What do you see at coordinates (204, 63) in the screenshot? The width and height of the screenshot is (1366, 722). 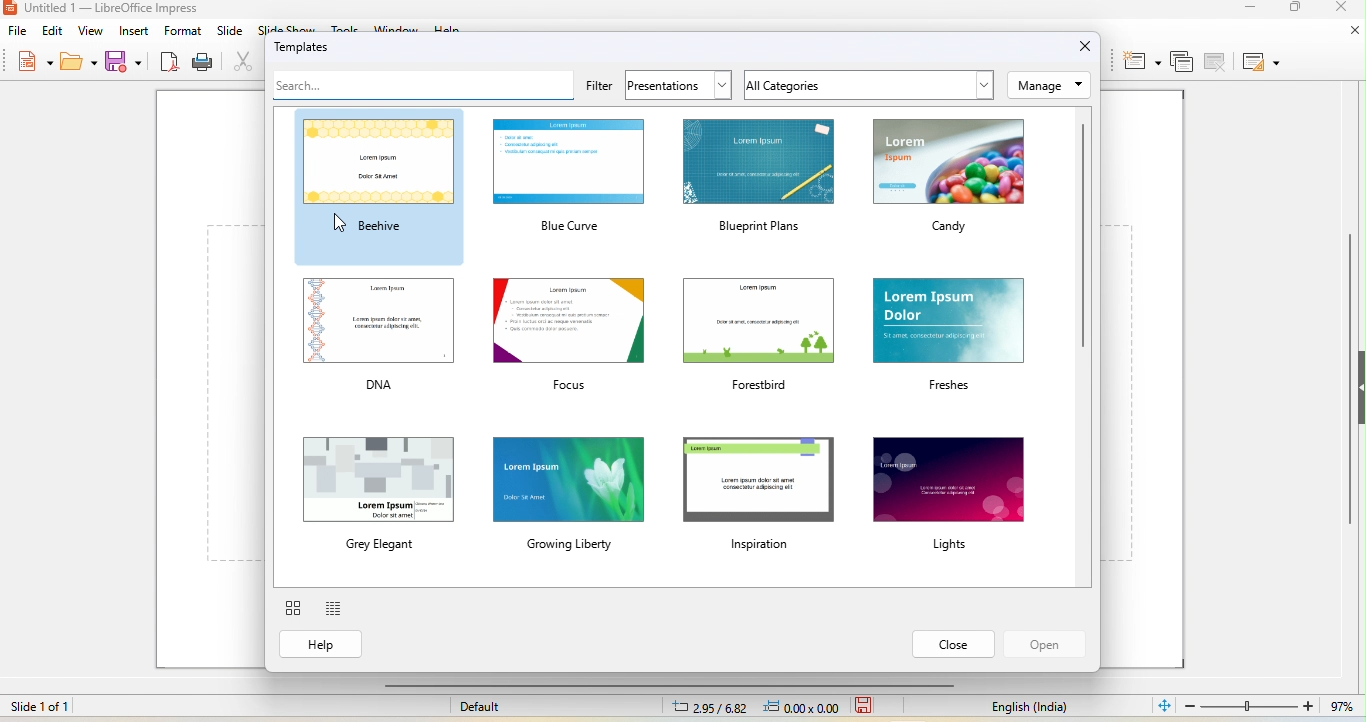 I see `print` at bounding box center [204, 63].